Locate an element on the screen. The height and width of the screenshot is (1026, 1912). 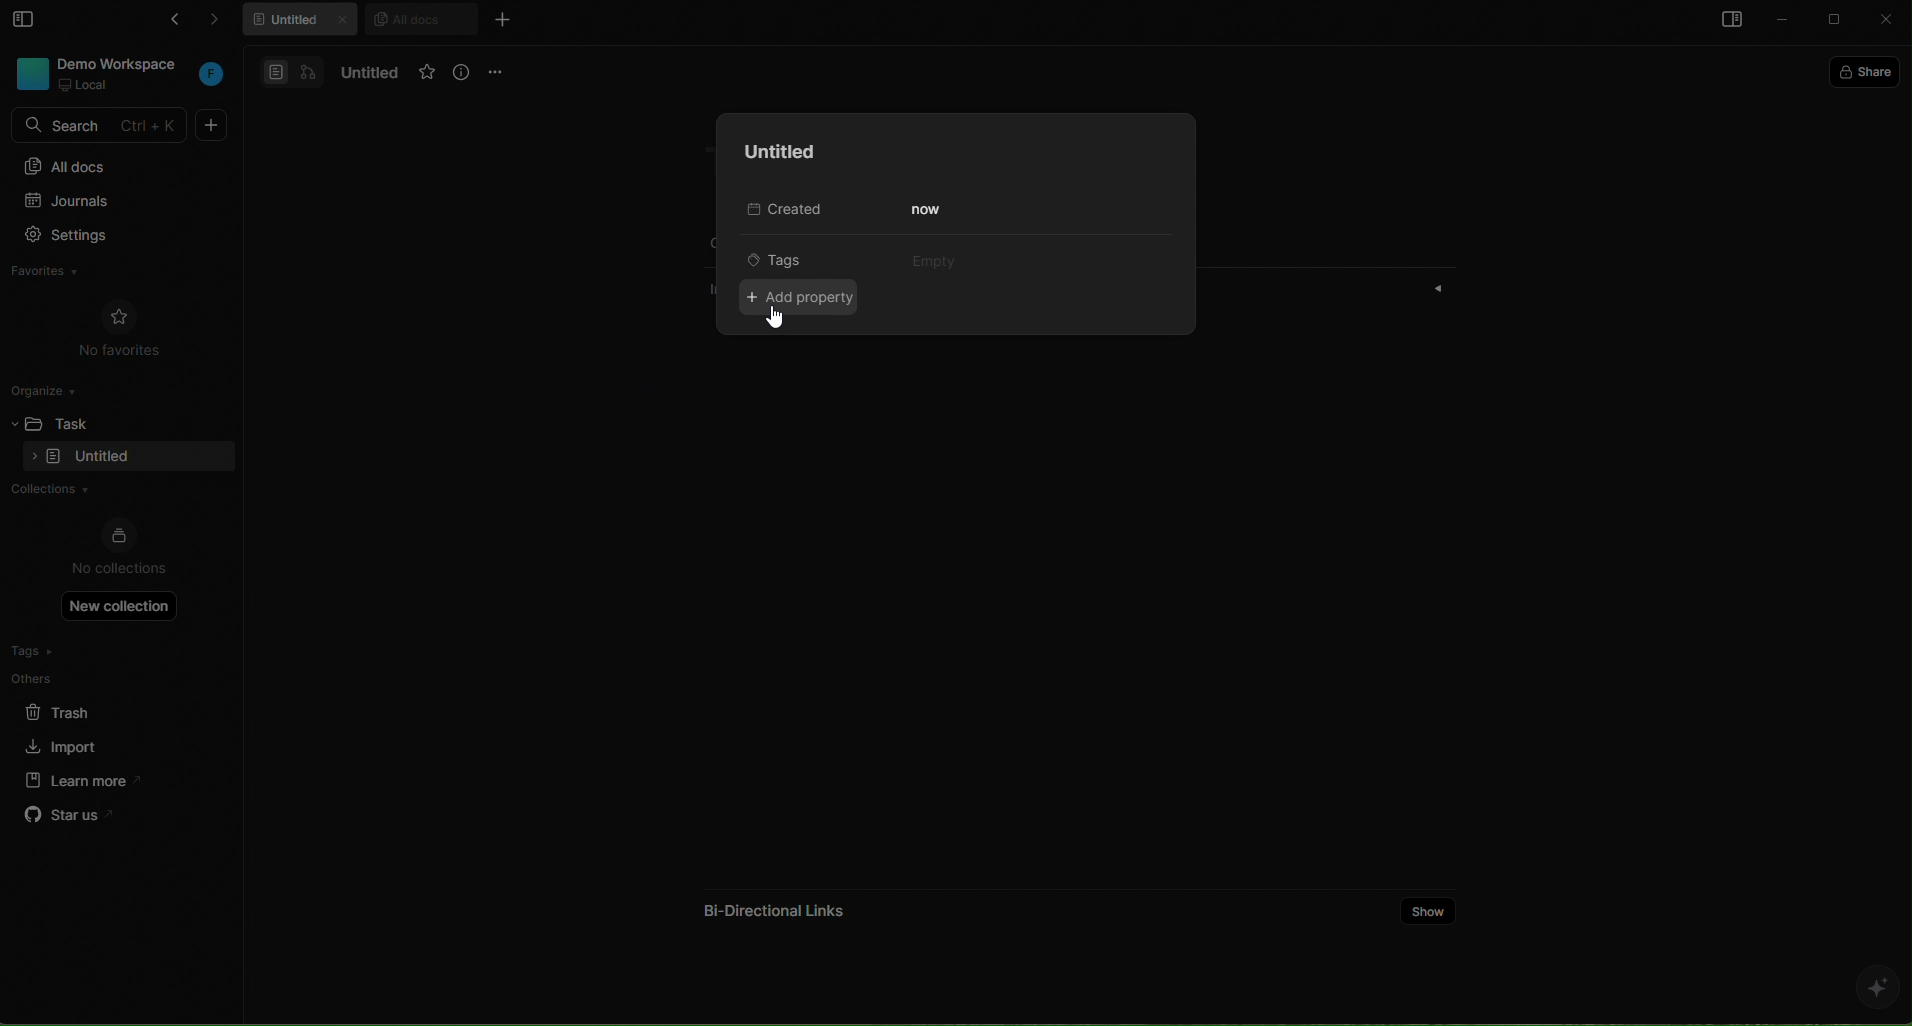
Created is located at coordinates (780, 211).